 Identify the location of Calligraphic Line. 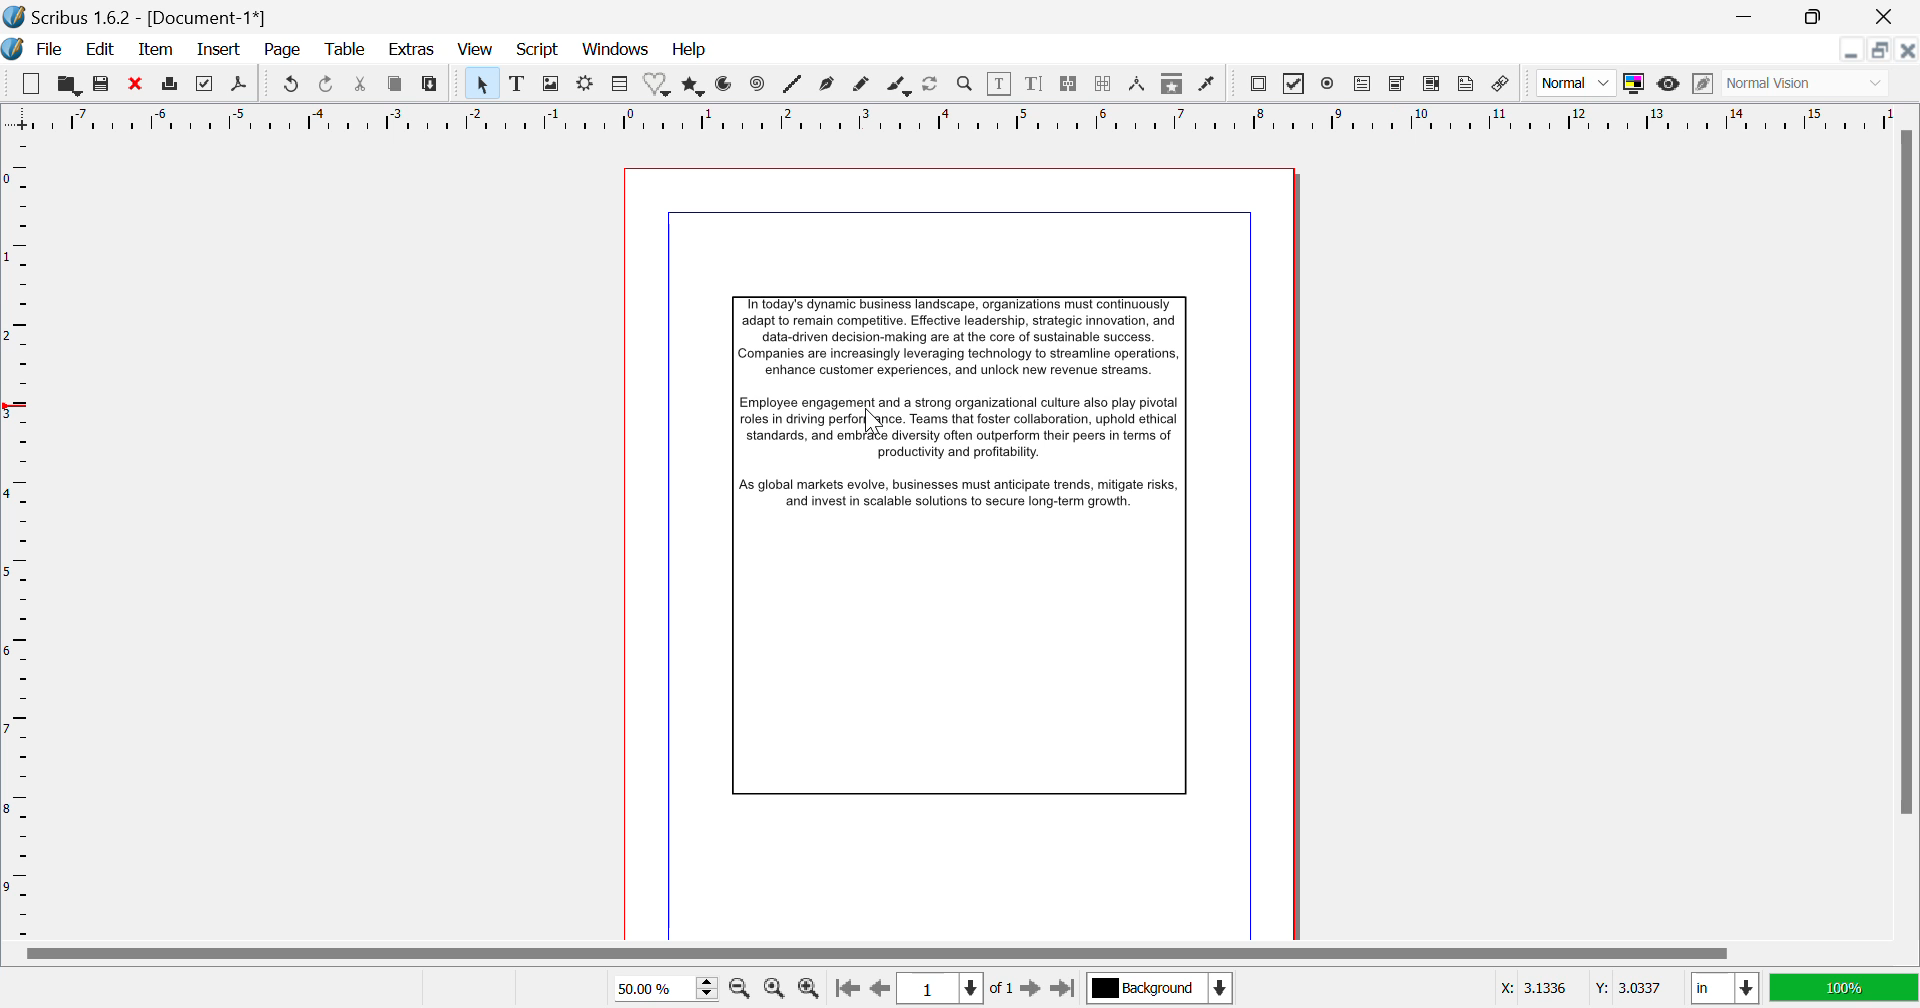
(901, 86).